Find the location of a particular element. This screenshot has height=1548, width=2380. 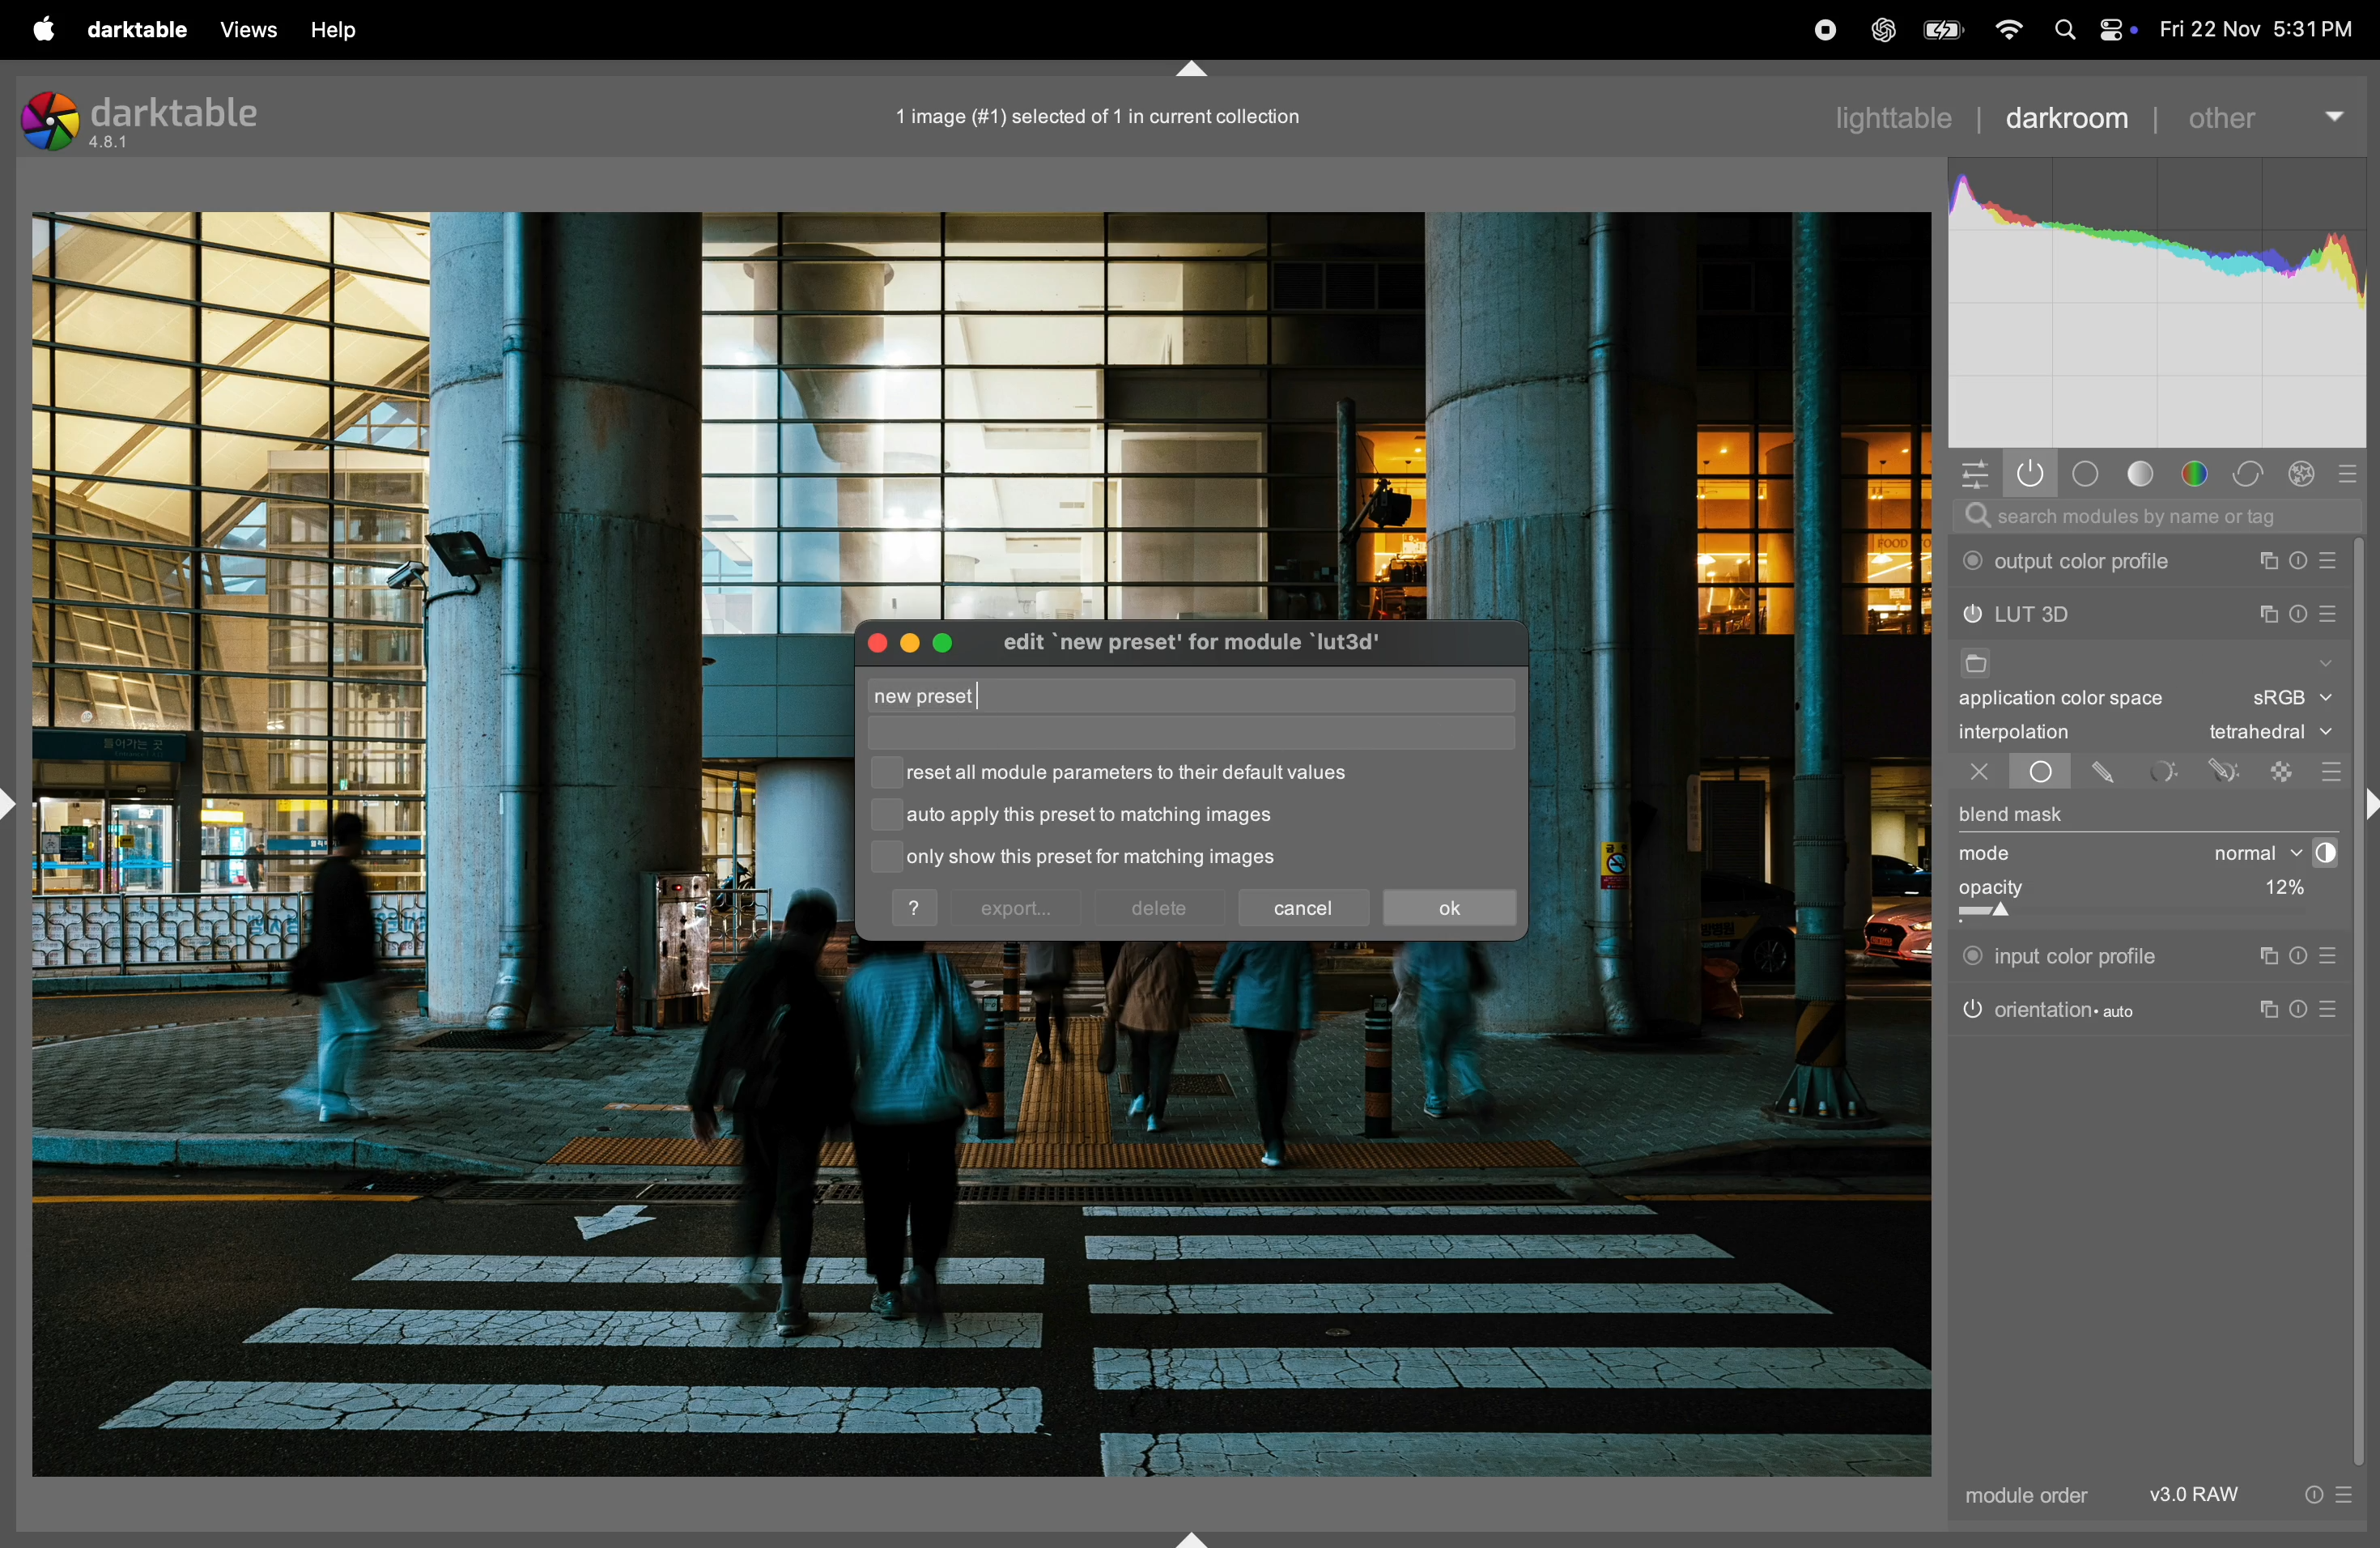

tetrahedral is located at coordinates (2270, 734).